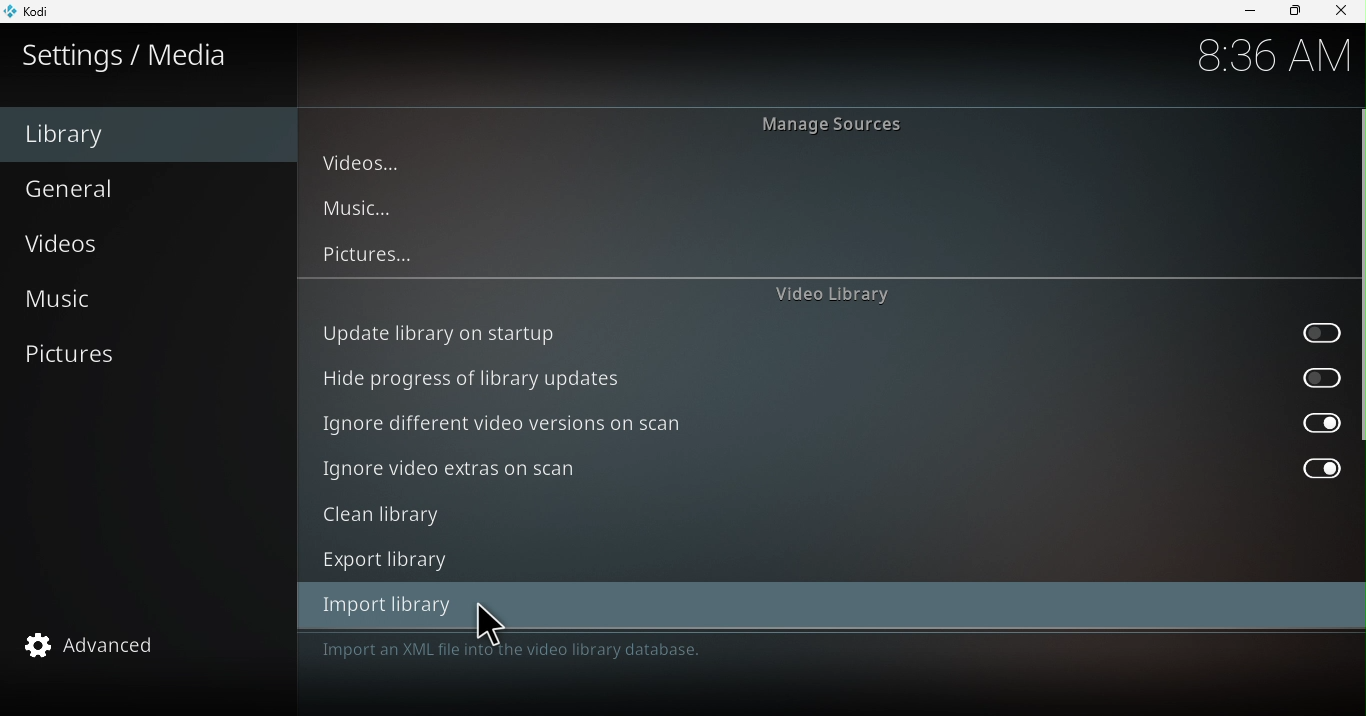 This screenshot has height=716, width=1366. Describe the element at coordinates (149, 644) in the screenshot. I see `Advanced` at that location.